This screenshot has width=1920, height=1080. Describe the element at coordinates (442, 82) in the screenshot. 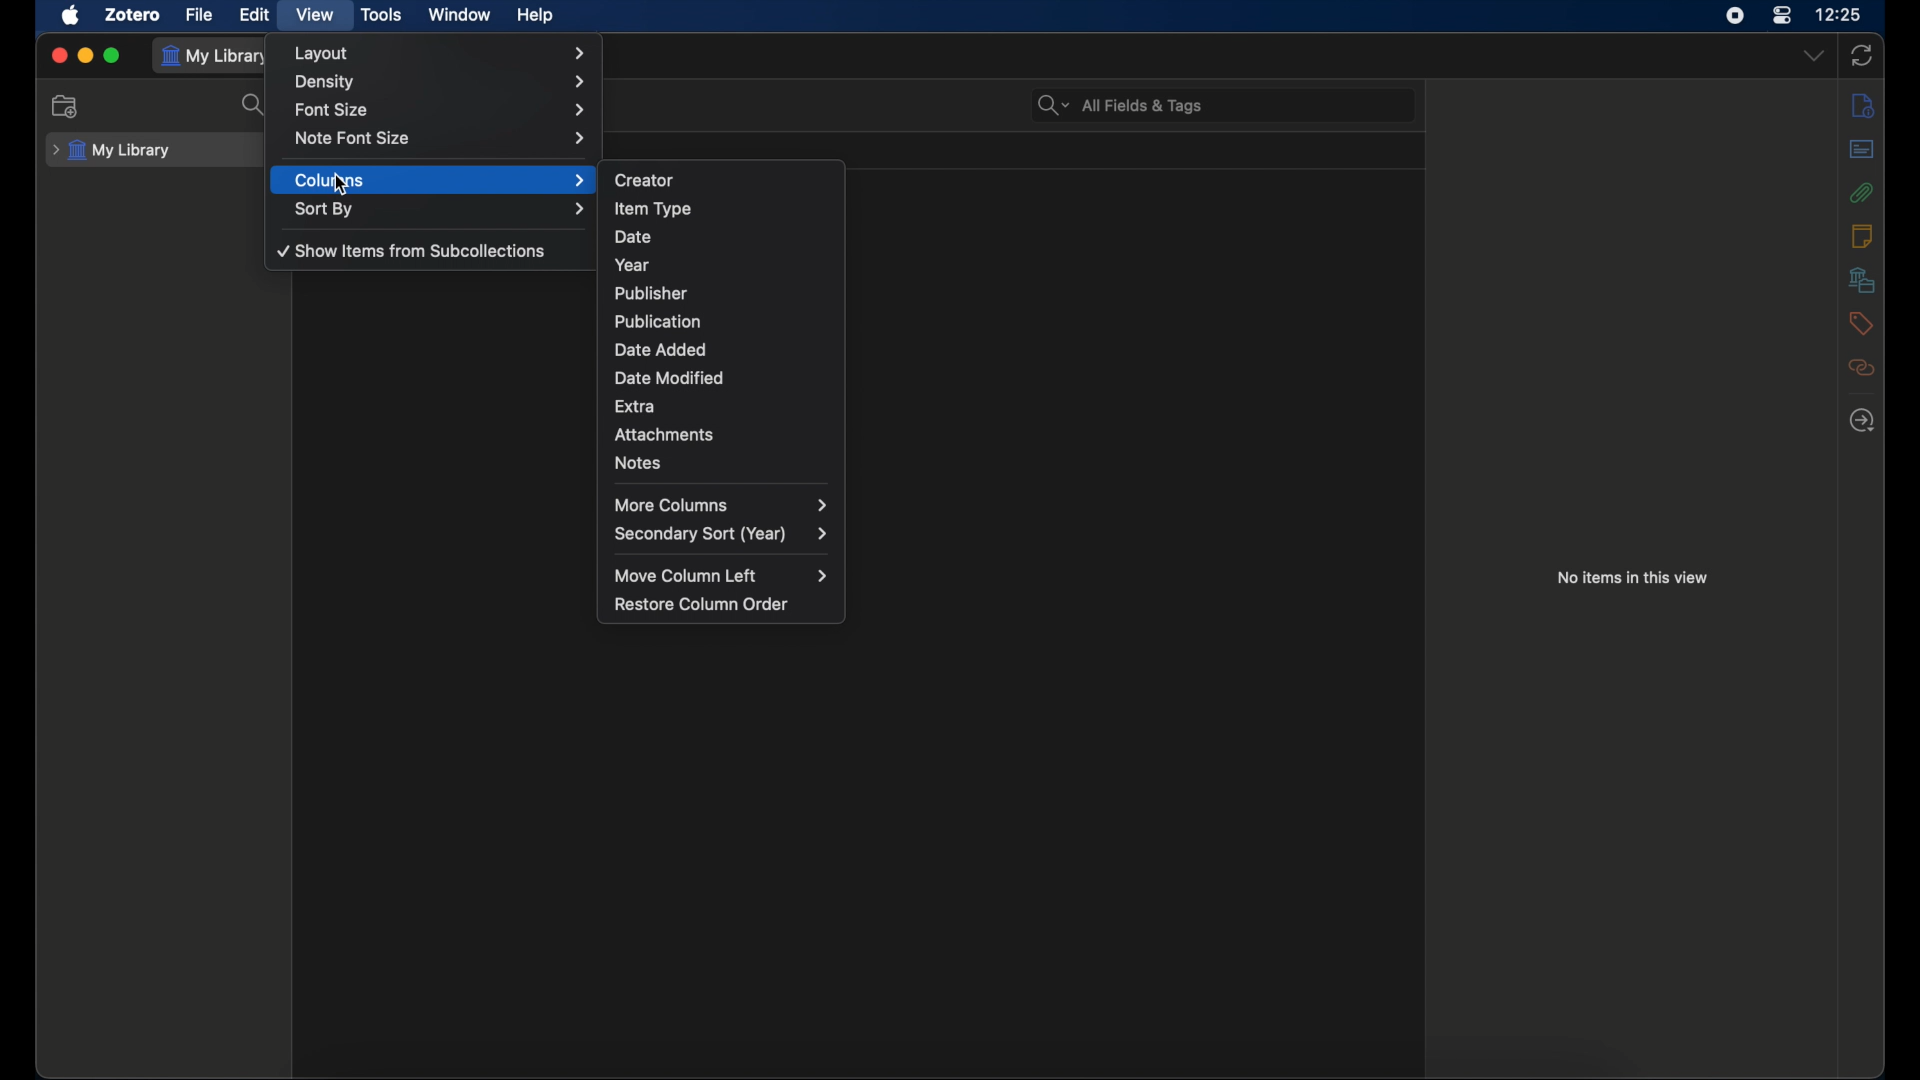

I see `density` at that location.